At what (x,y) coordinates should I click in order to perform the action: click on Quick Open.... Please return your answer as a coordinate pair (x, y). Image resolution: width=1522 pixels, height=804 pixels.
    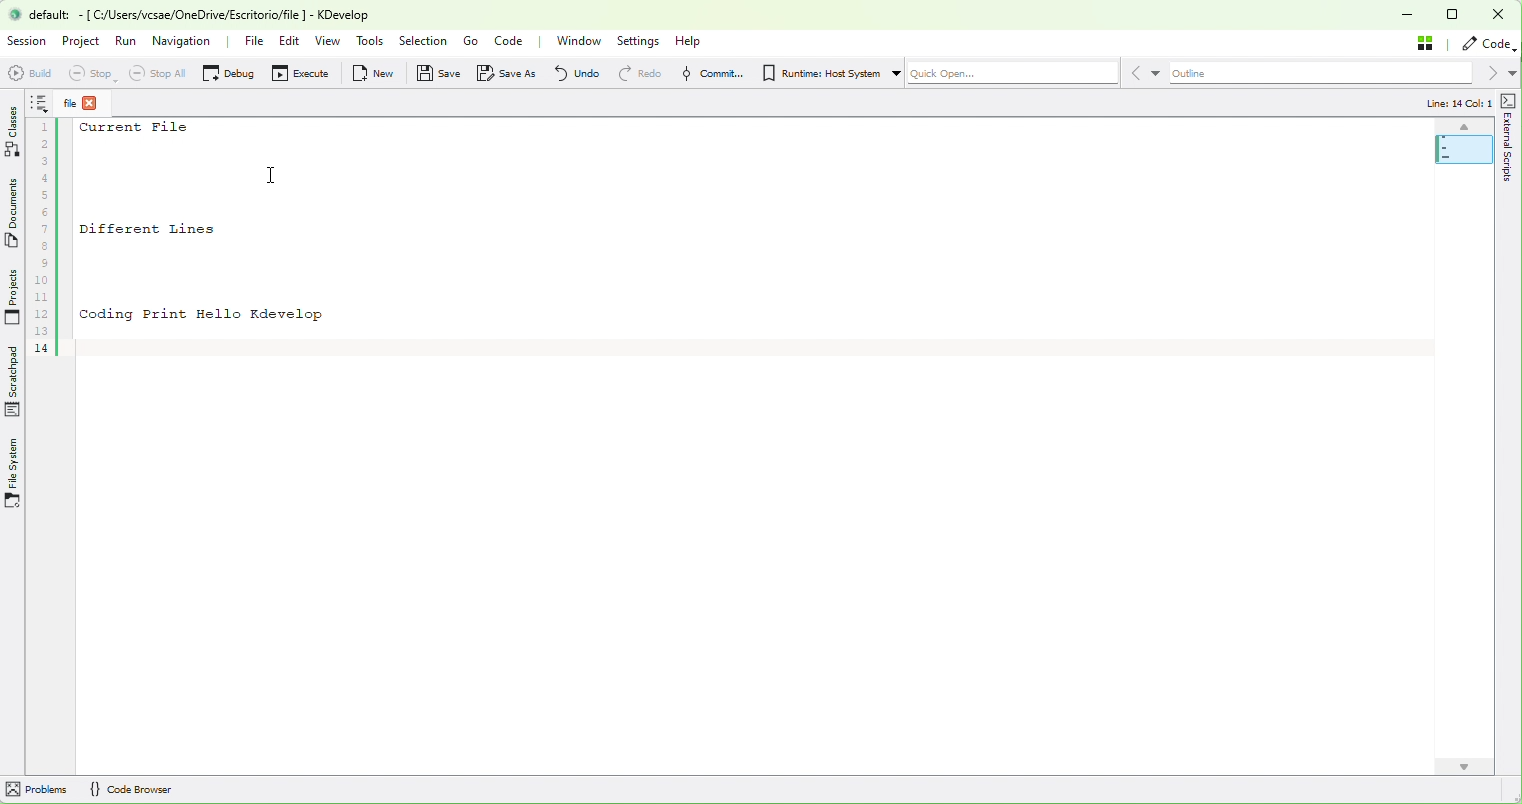
    Looking at the image, I should click on (1037, 72).